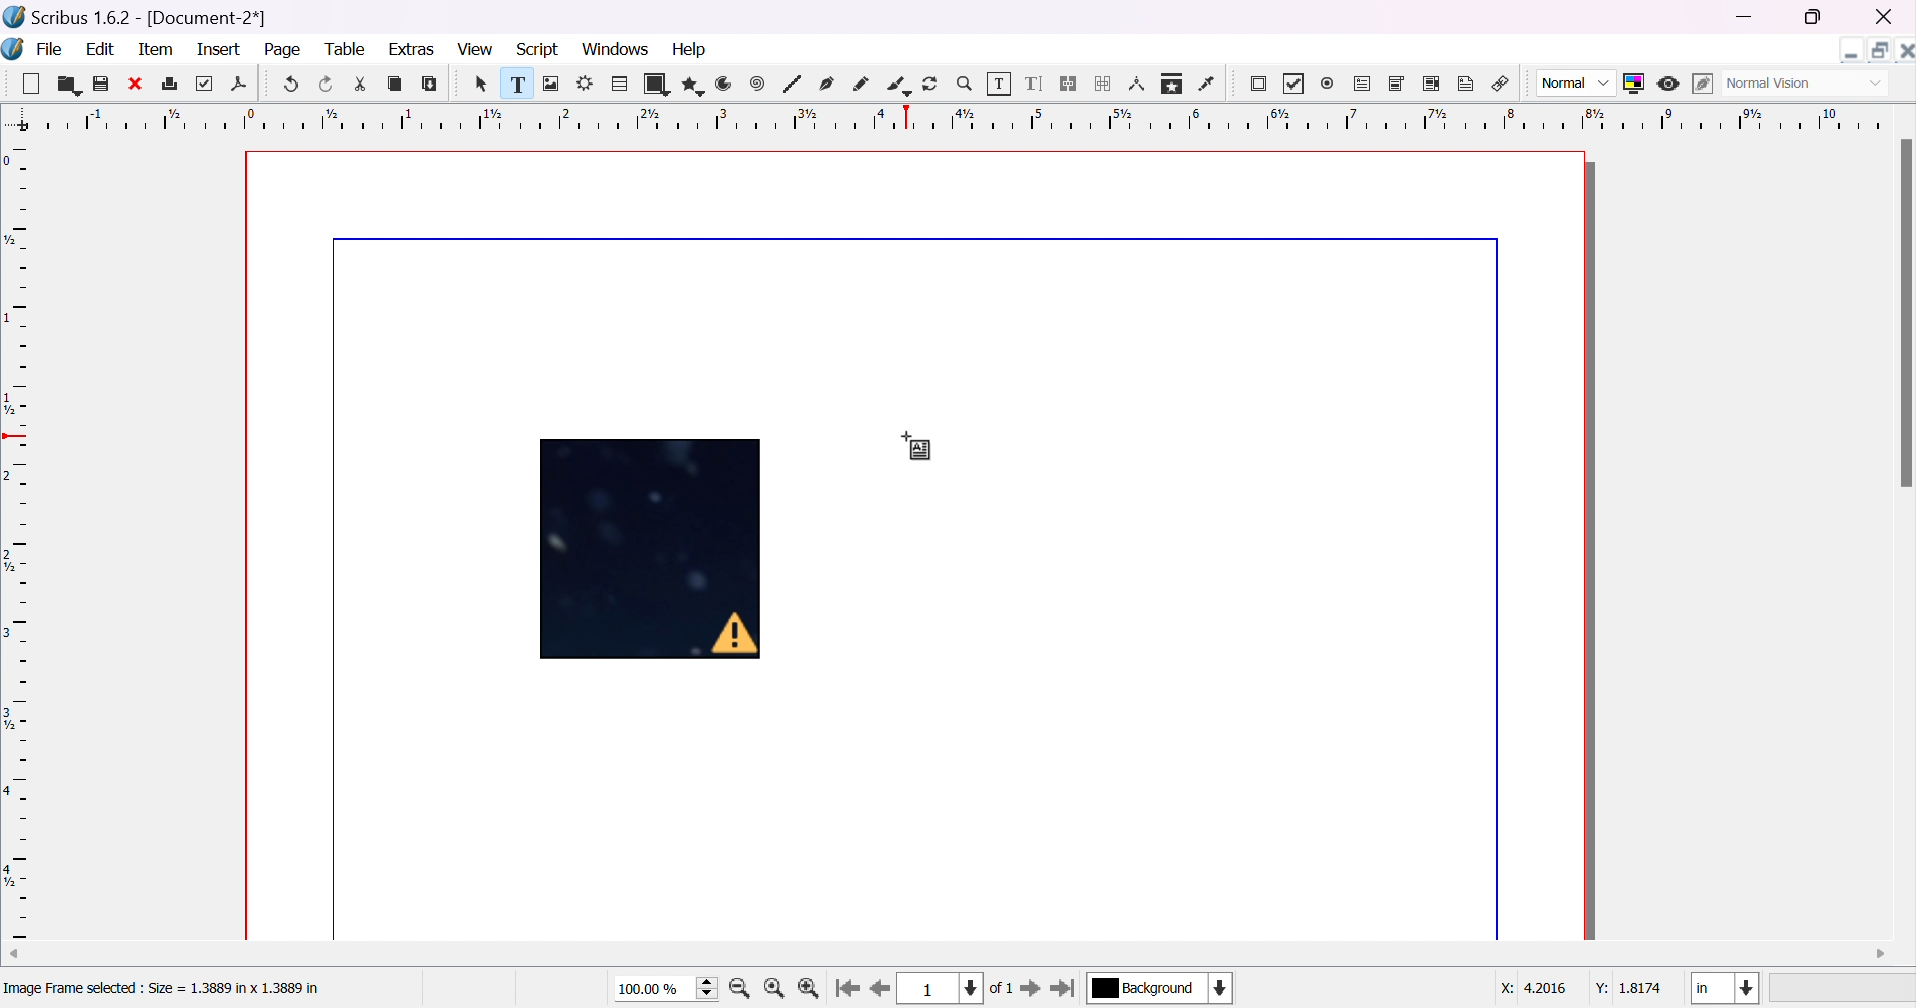 This screenshot has height=1008, width=1916. Describe the element at coordinates (1261, 86) in the screenshot. I see `PDF push button` at that location.